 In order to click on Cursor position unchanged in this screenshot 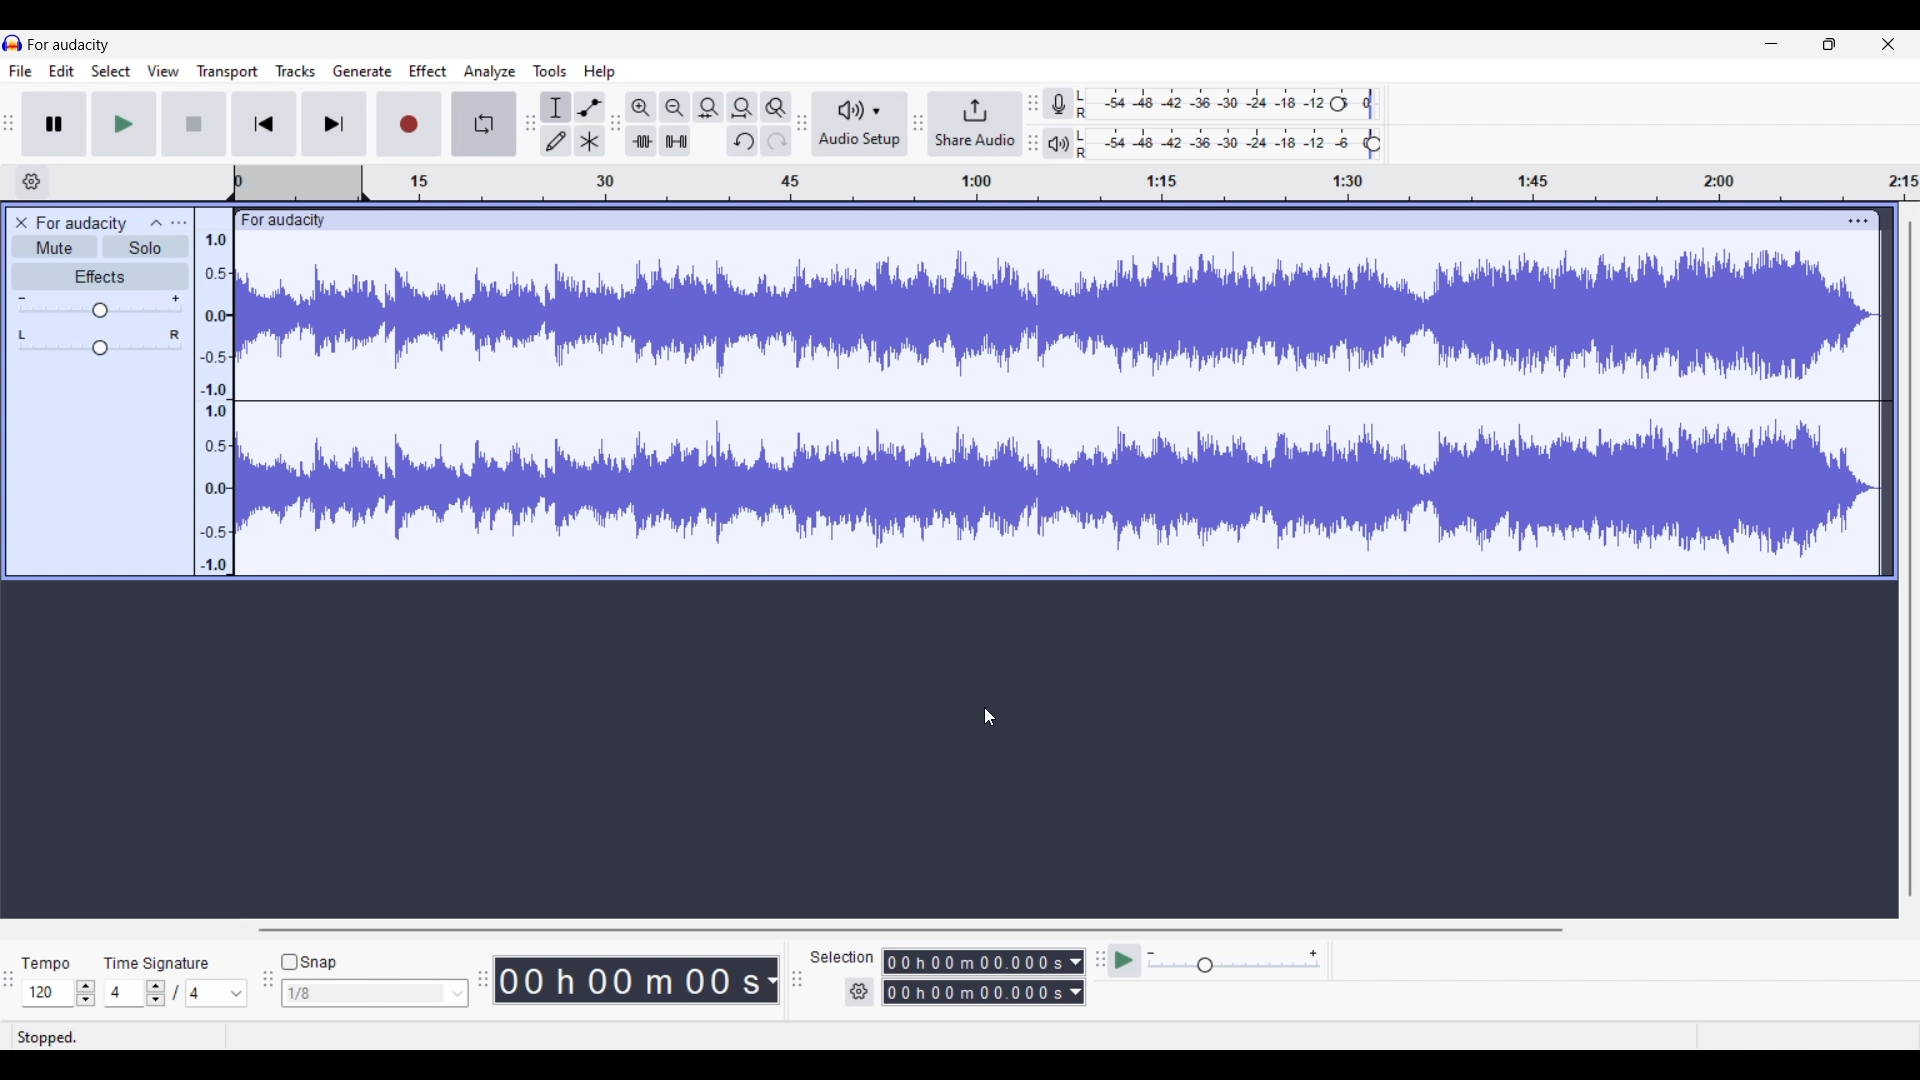, I will do `click(988, 717)`.